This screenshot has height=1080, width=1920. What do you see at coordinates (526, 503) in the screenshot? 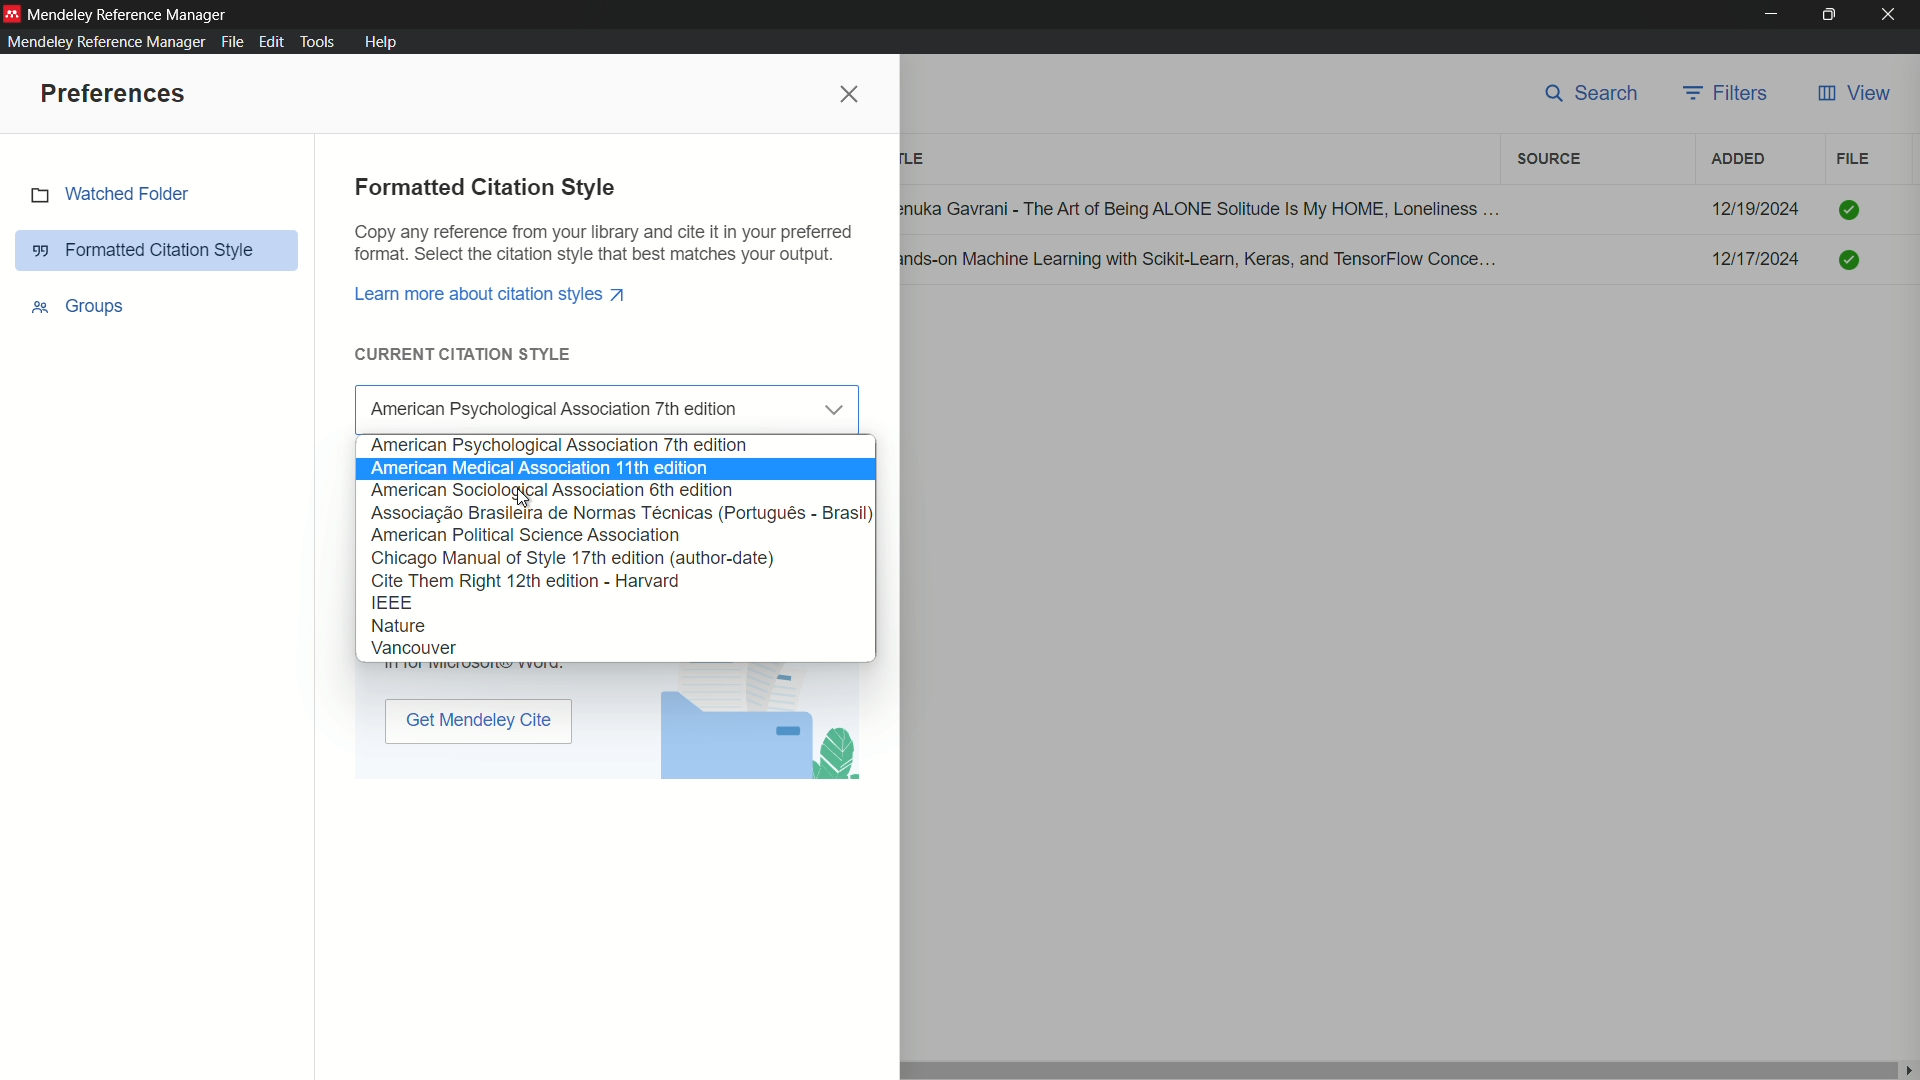
I see `cursor` at bounding box center [526, 503].